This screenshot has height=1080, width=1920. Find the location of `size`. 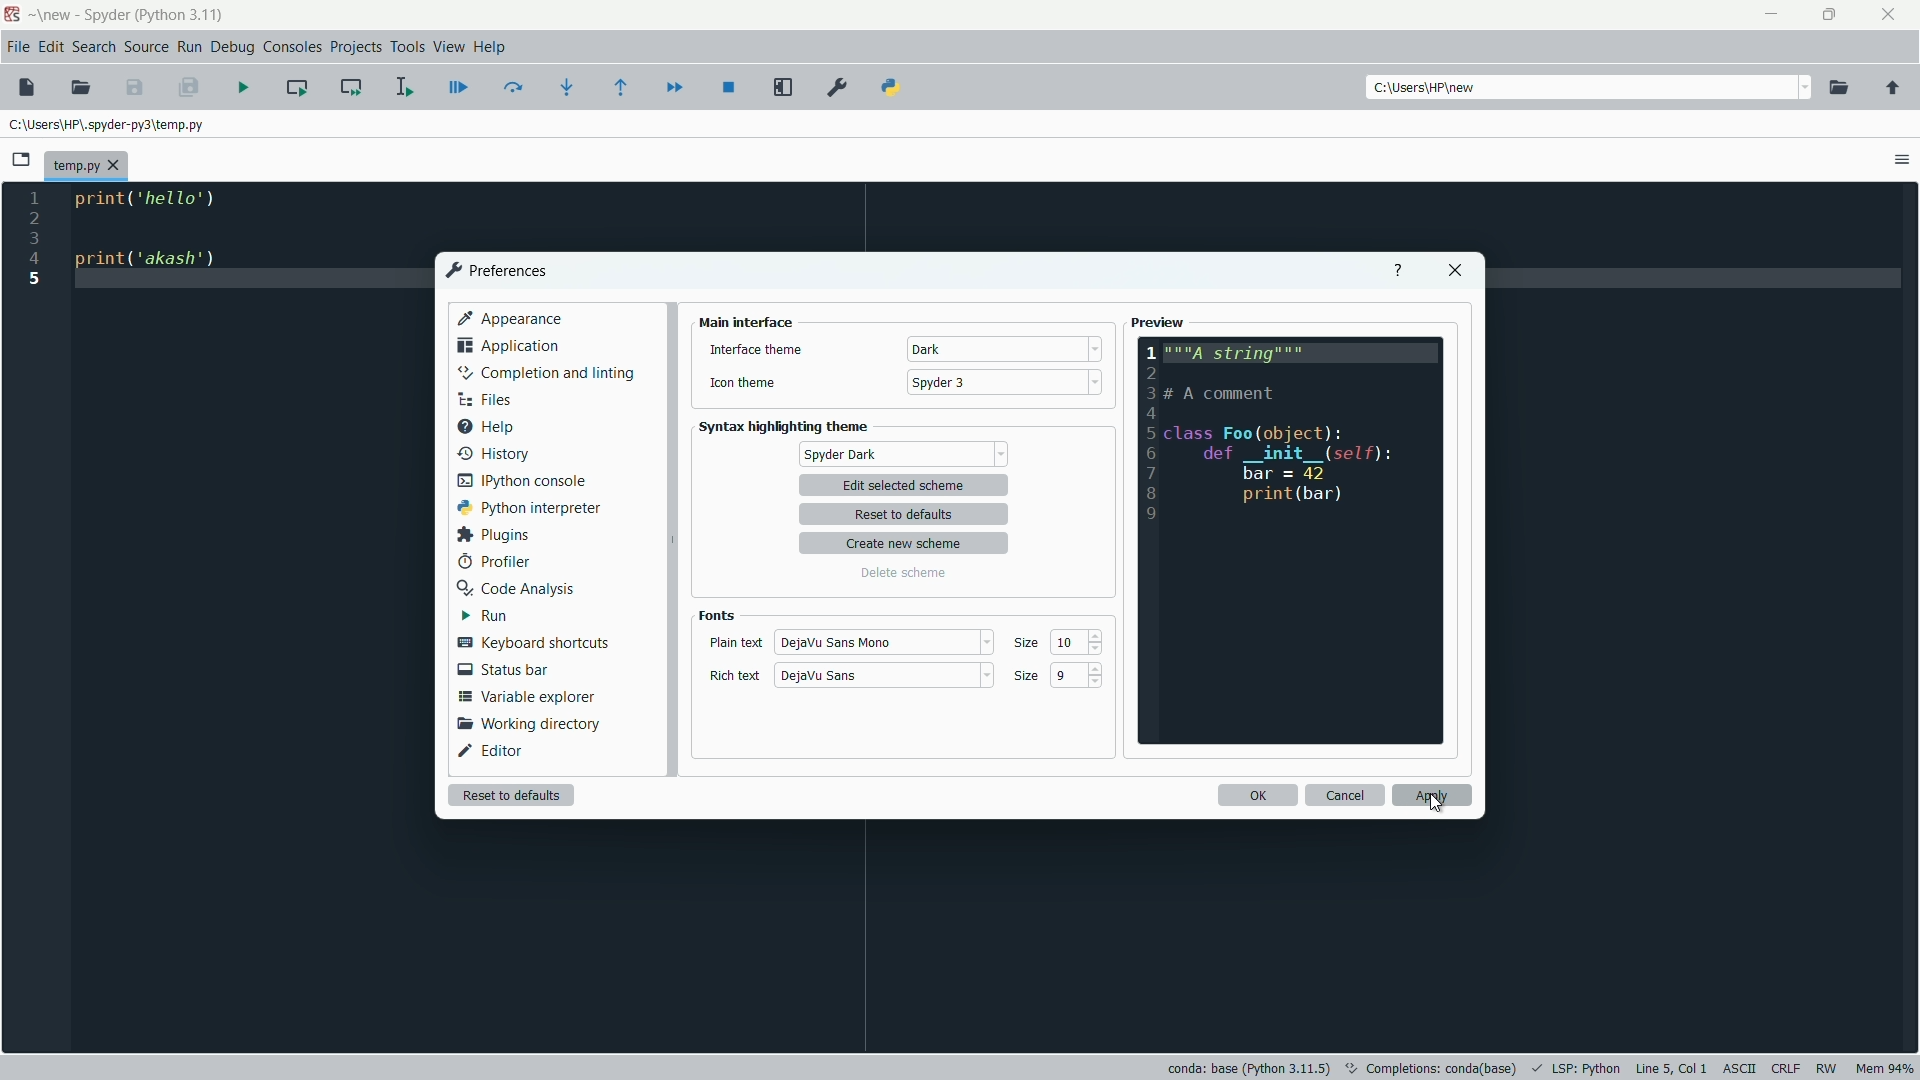

size is located at coordinates (1029, 645).